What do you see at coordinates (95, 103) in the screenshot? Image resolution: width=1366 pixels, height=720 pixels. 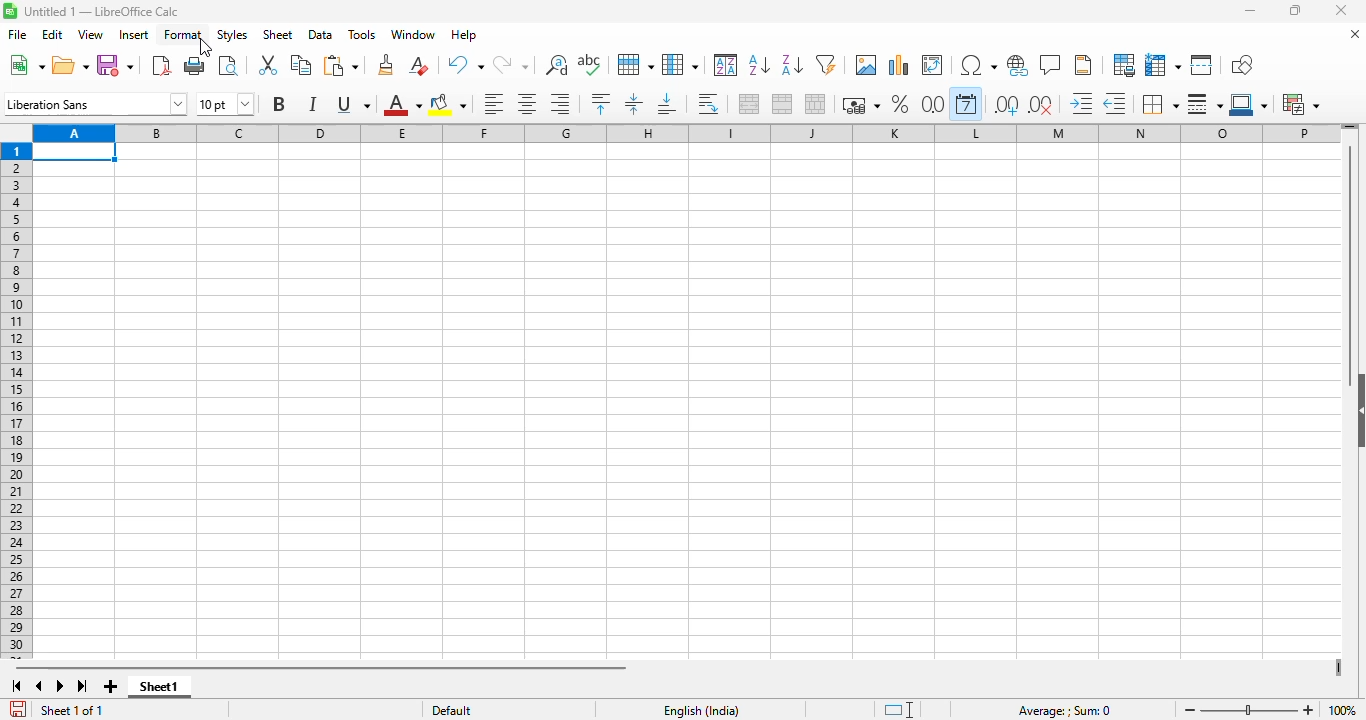 I see `font name` at bounding box center [95, 103].